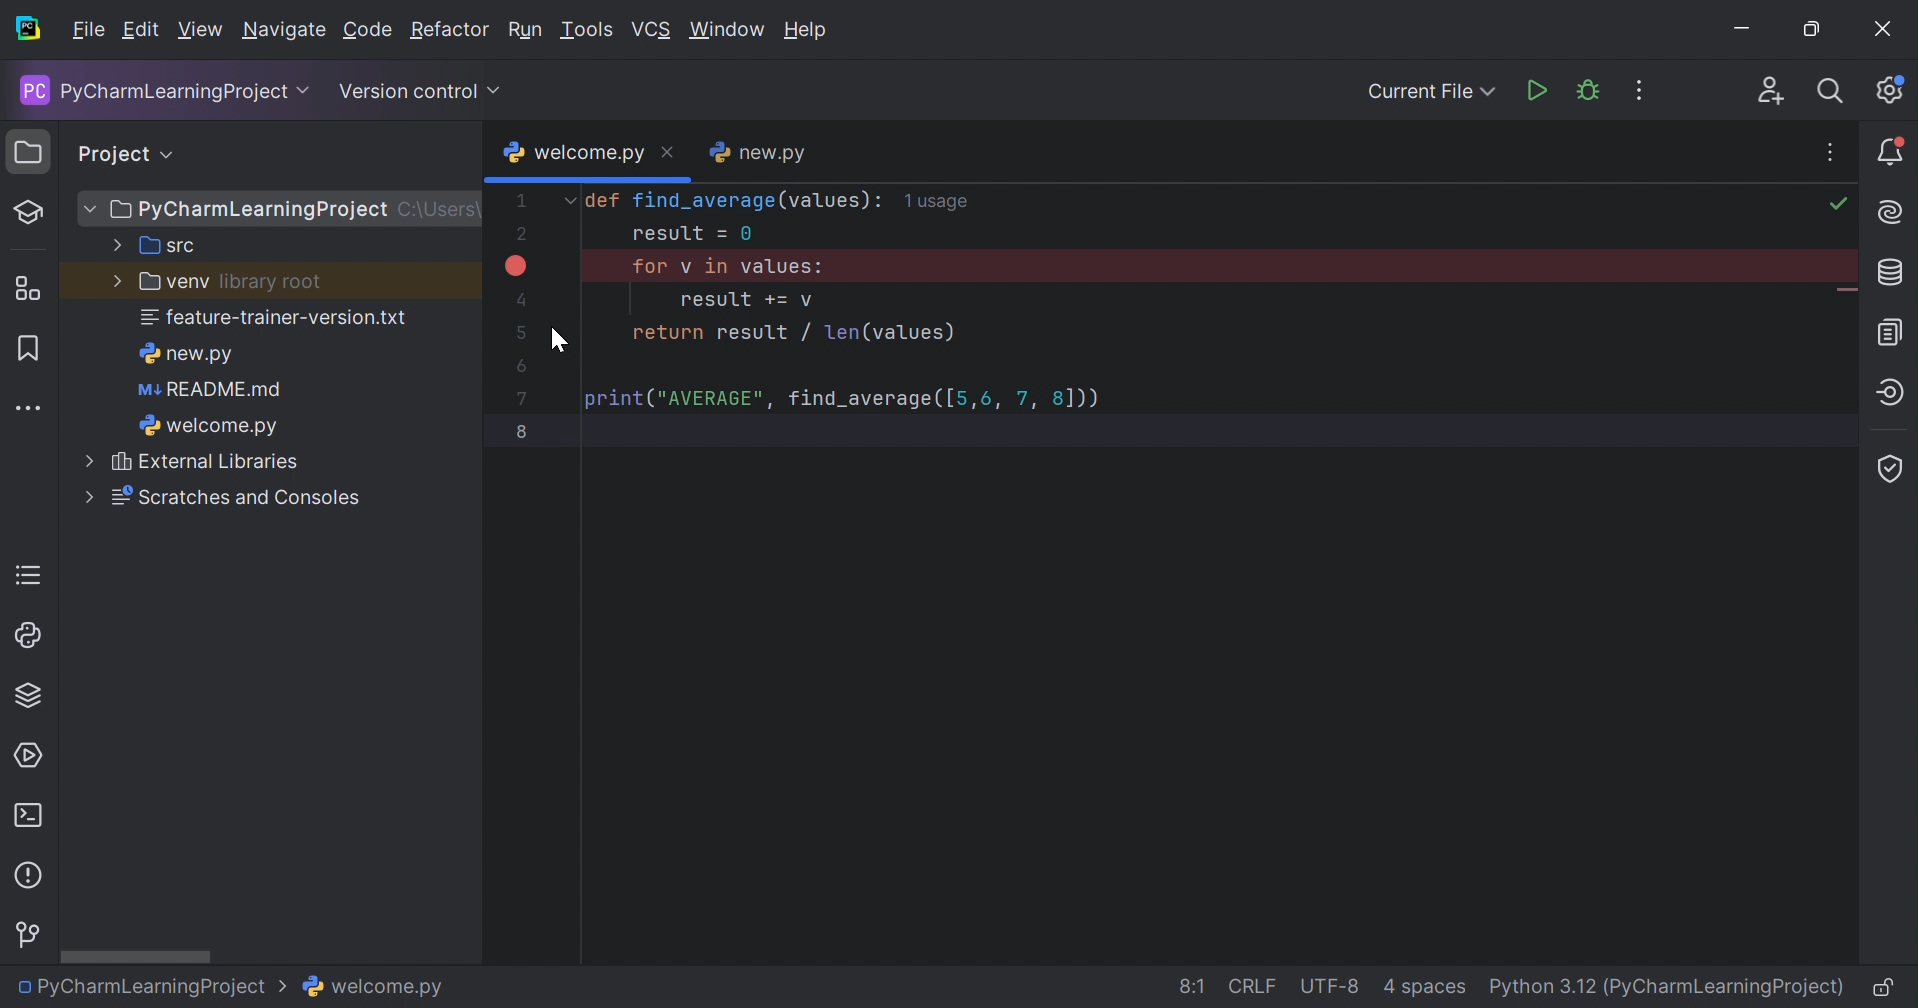 The width and height of the screenshot is (1918, 1008). What do you see at coordinates (1889, 212) in the screenshot?
I see `AI Assistant` at bounding box center [1889, 212].